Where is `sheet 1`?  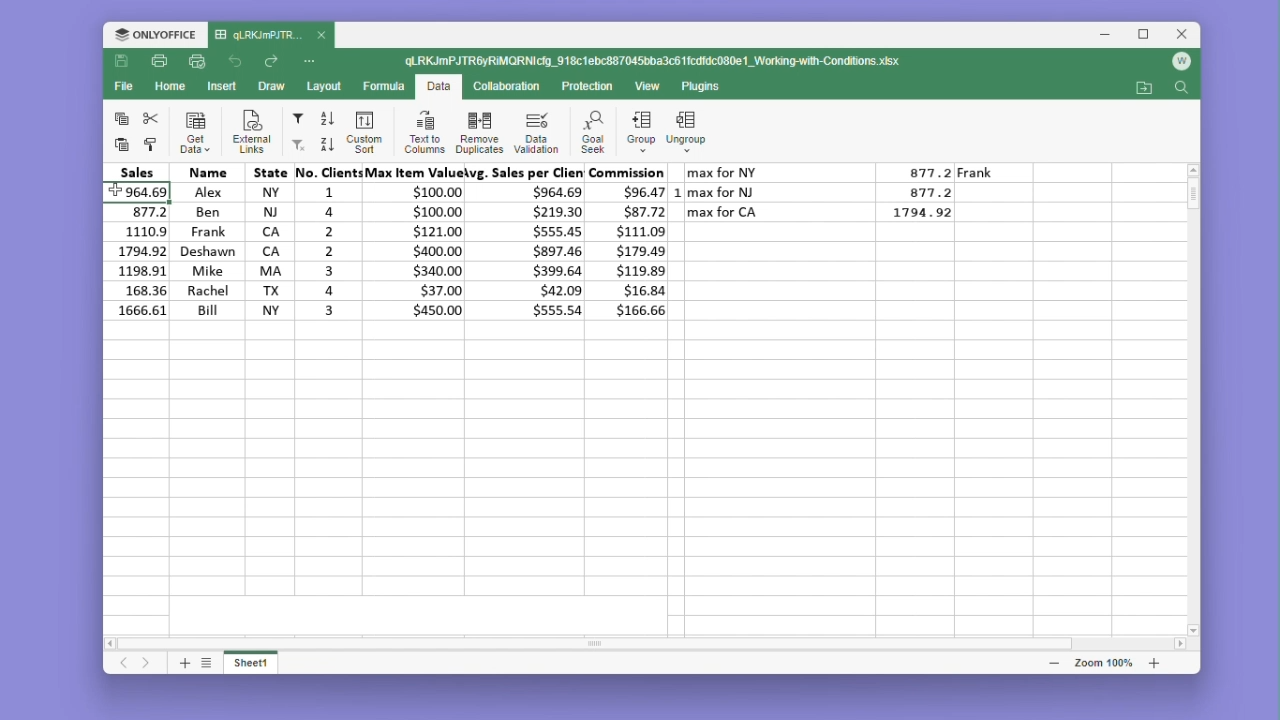 sheet 1 is located at coordinates (252, 661).